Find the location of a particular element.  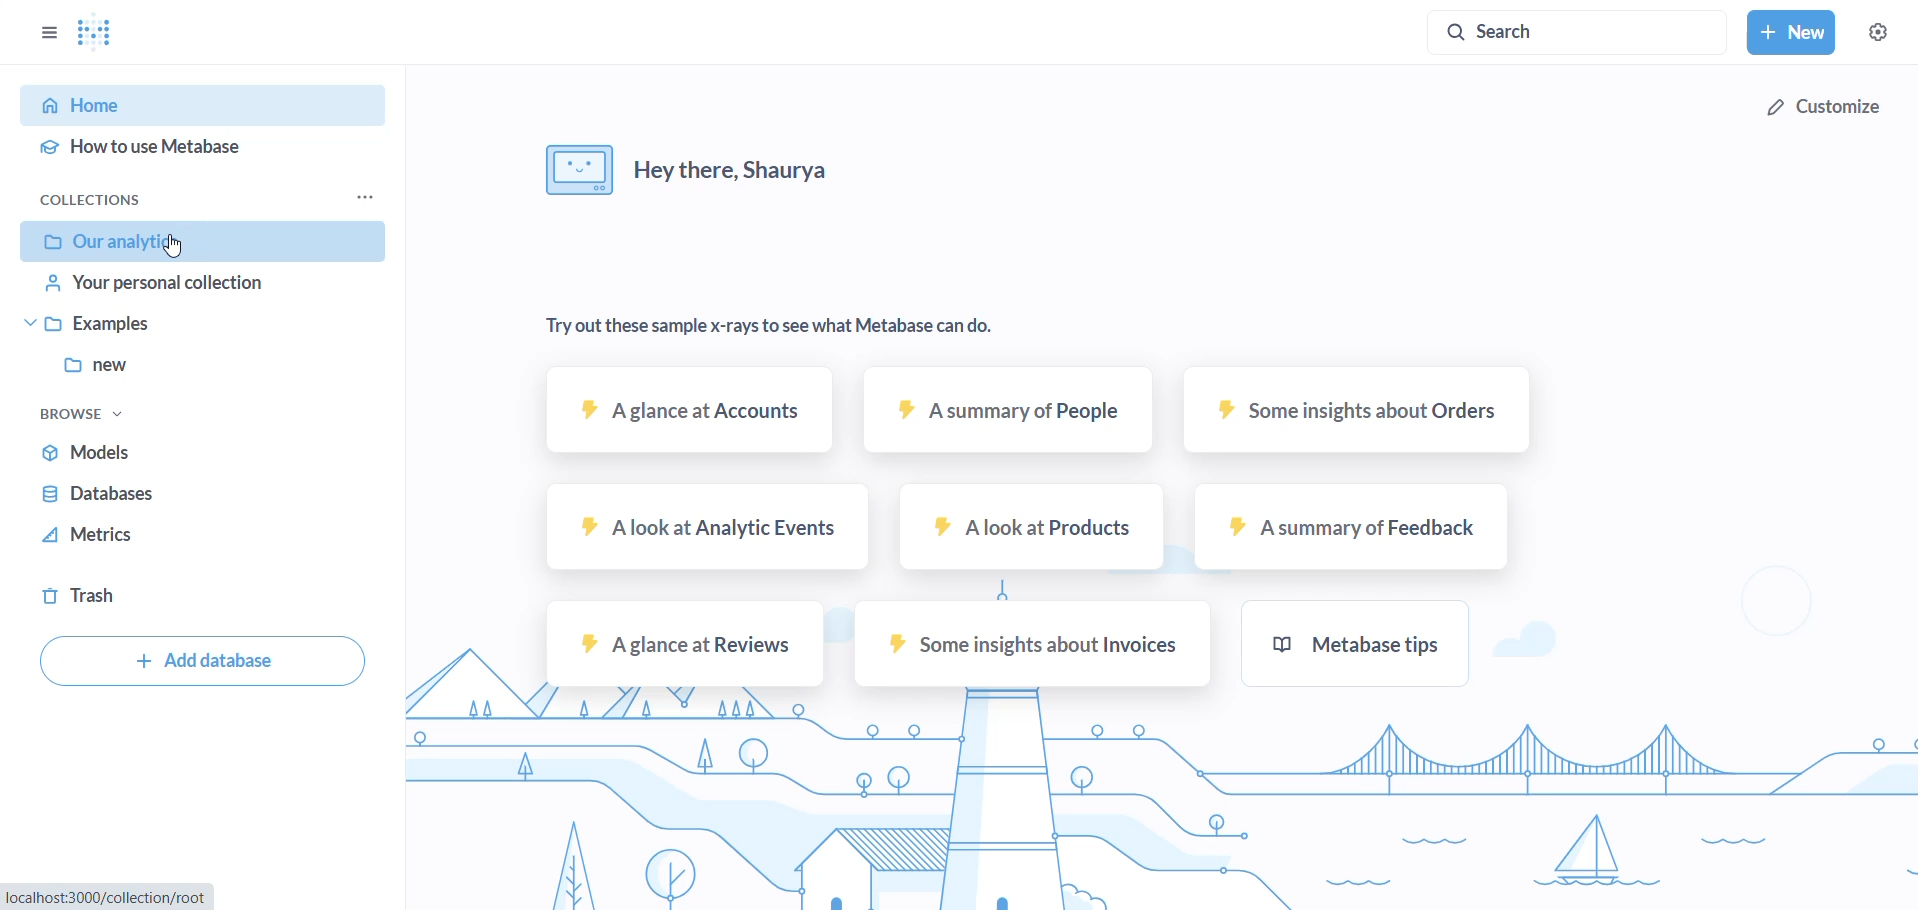

some insights about order sample is located at coordinates (1362, 416).